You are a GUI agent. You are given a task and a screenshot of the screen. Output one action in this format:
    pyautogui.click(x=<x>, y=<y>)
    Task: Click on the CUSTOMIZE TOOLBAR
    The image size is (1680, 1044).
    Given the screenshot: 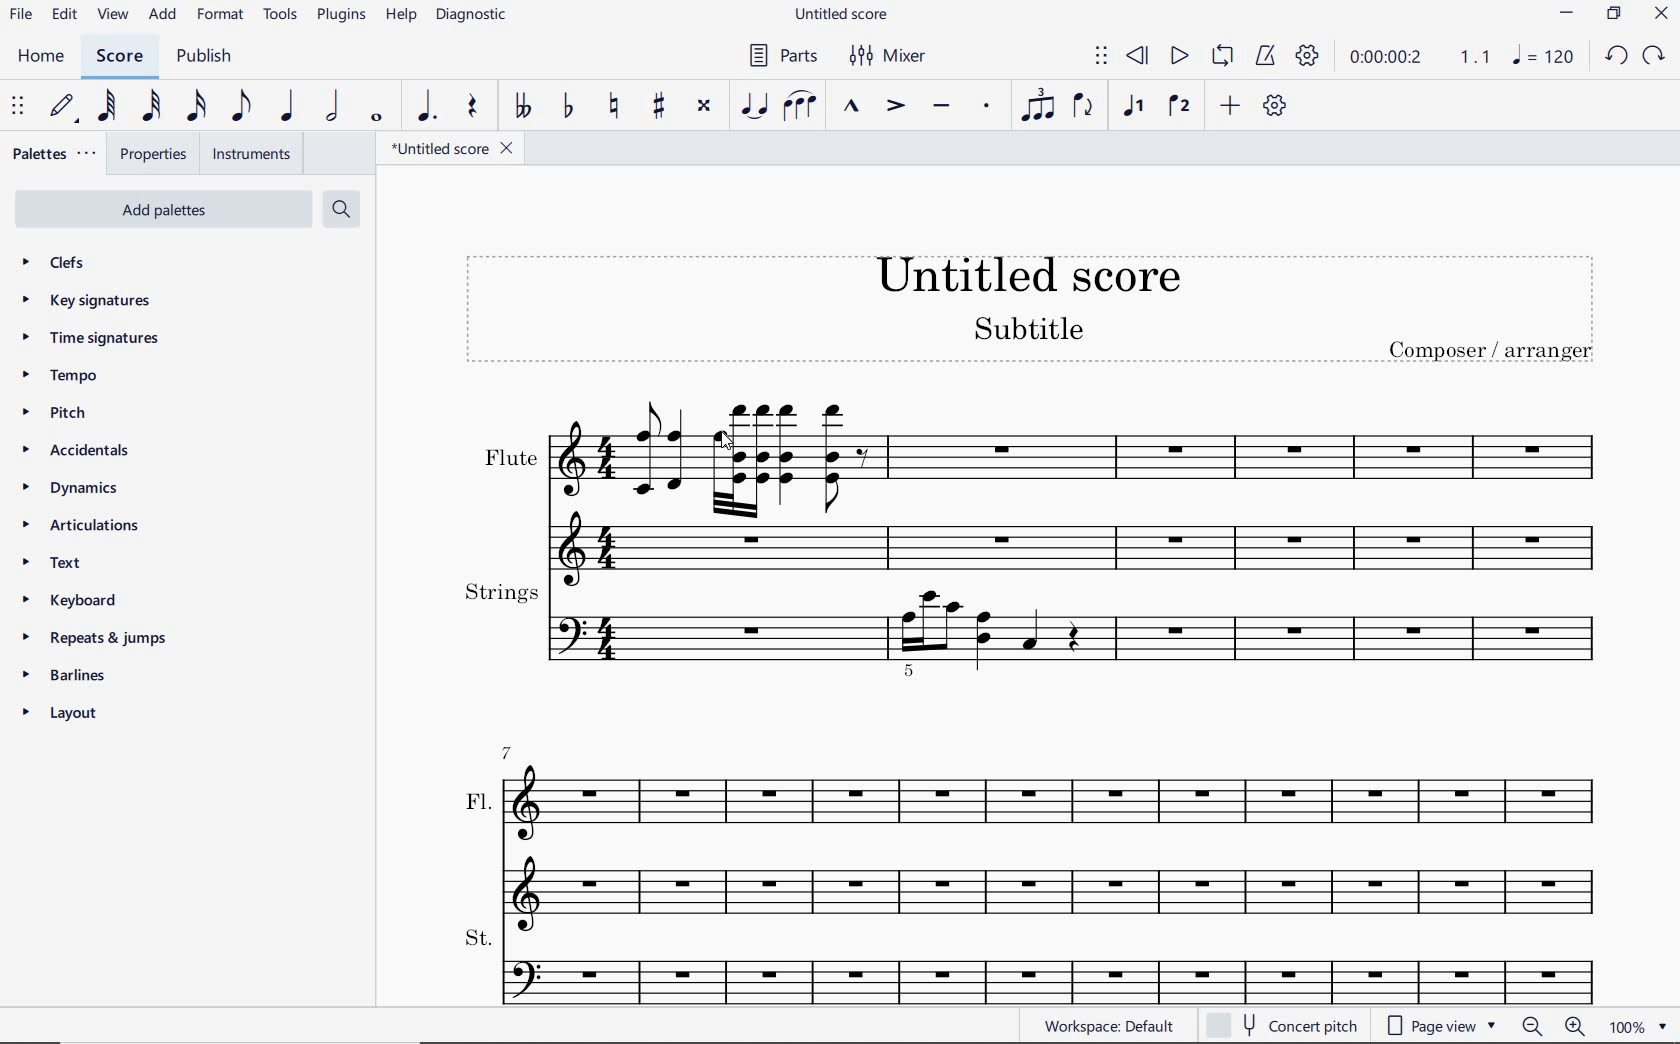 What is the action you would take?
    pyautogui.click(x=1277, y=109)
    